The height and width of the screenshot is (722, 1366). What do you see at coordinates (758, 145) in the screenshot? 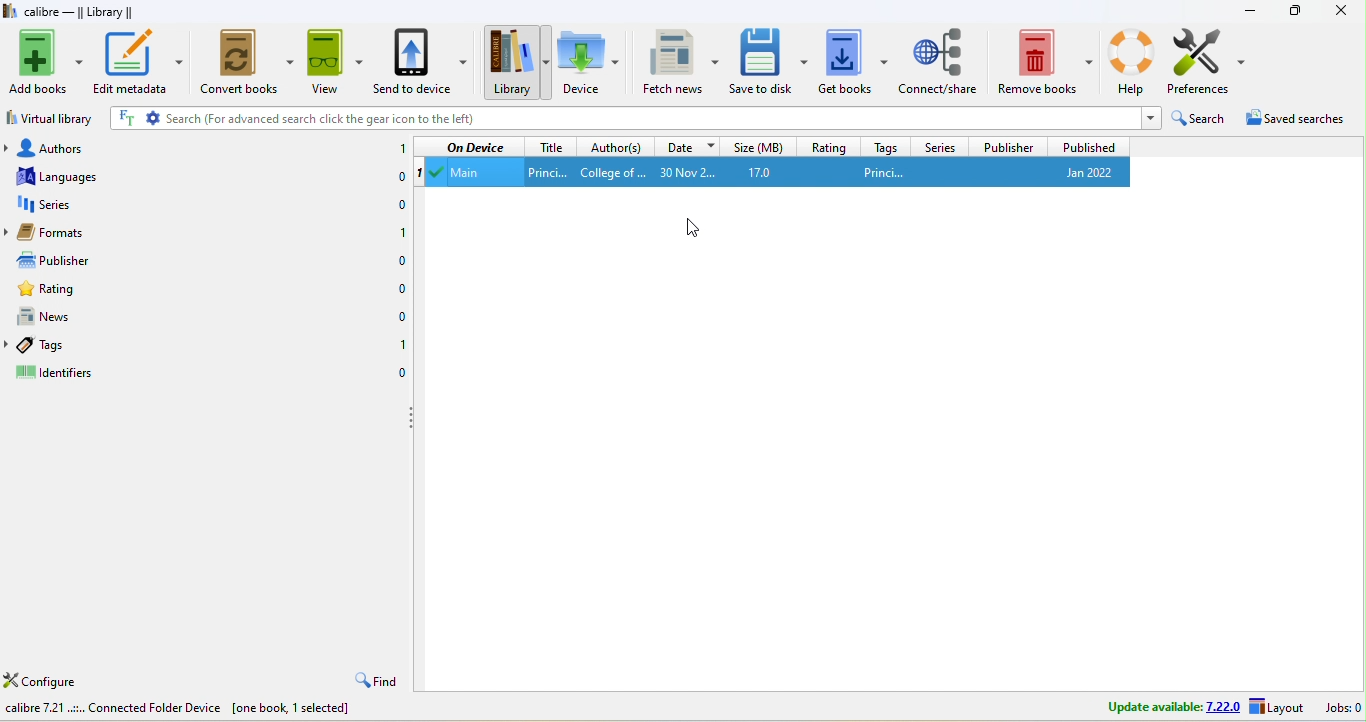
I see `size` at bounding box center [758, 145].